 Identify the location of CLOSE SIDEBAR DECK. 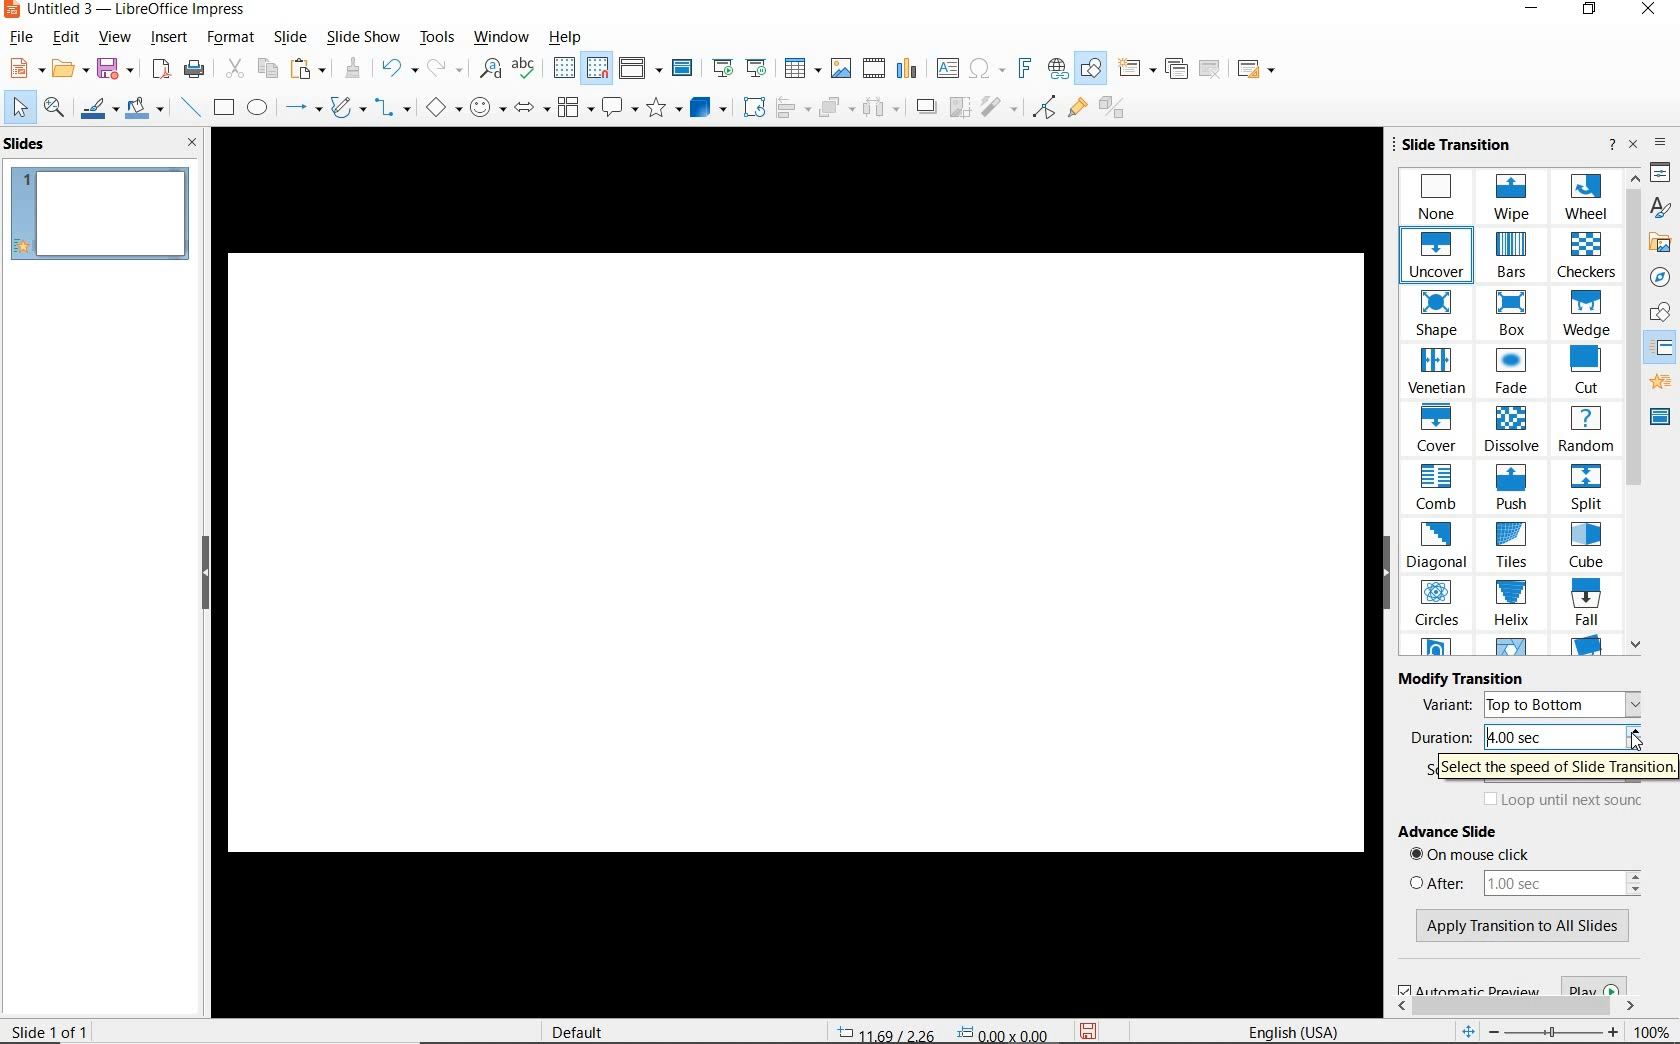
(1634, 145).